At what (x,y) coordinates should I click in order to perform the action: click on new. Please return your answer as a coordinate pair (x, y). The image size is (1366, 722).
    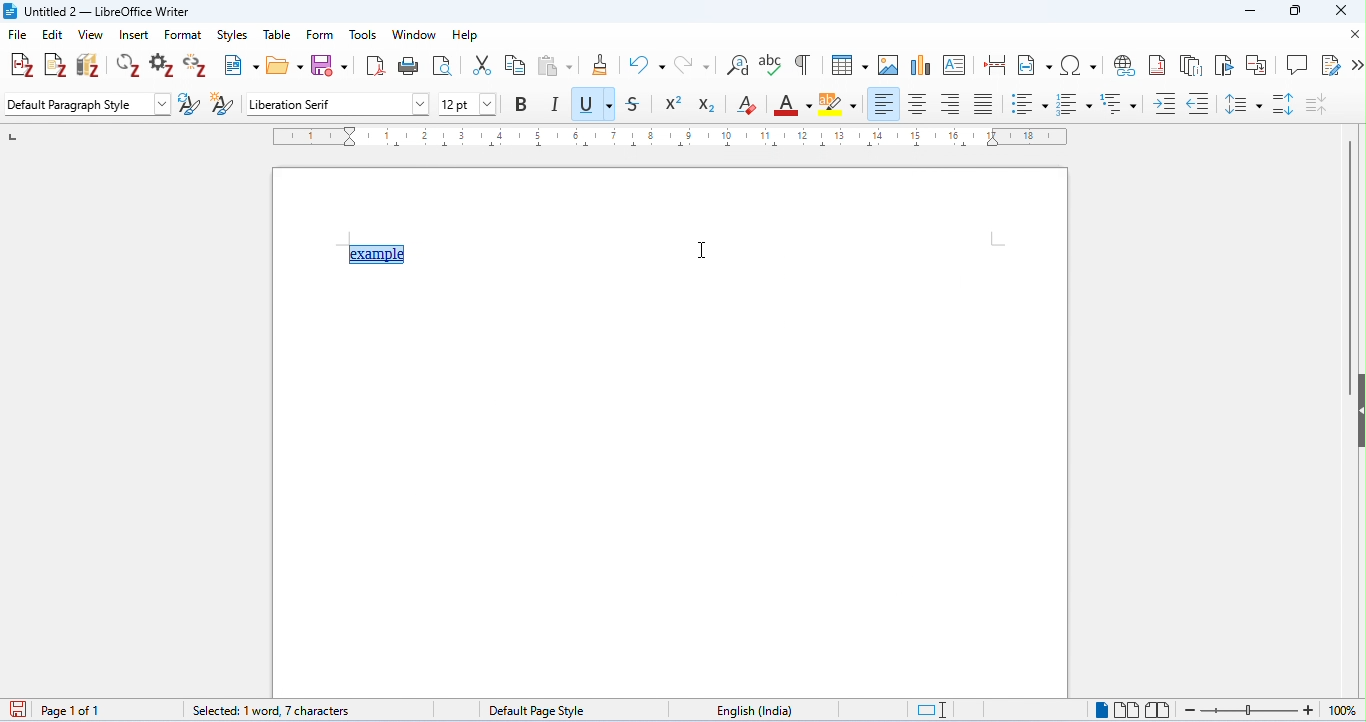
    Looking at the image, I should click on (239, 65).